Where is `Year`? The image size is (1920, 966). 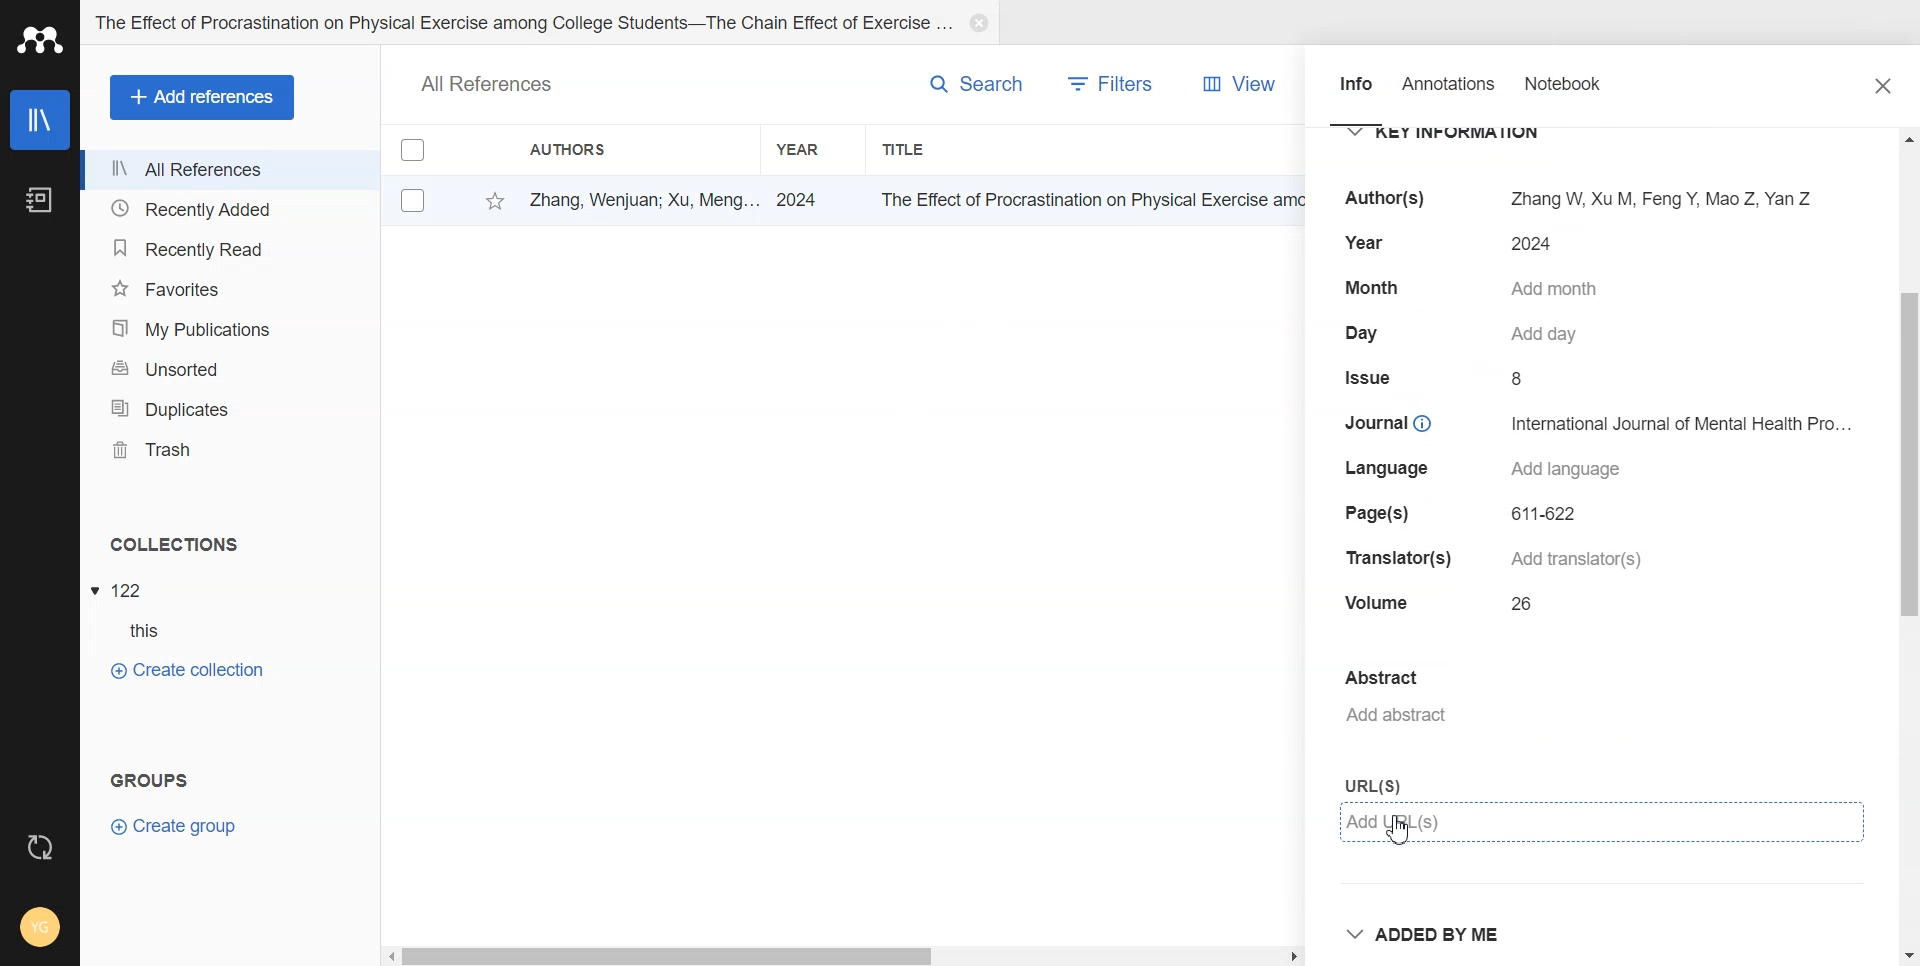 Year is located at coordinates (813, 148).